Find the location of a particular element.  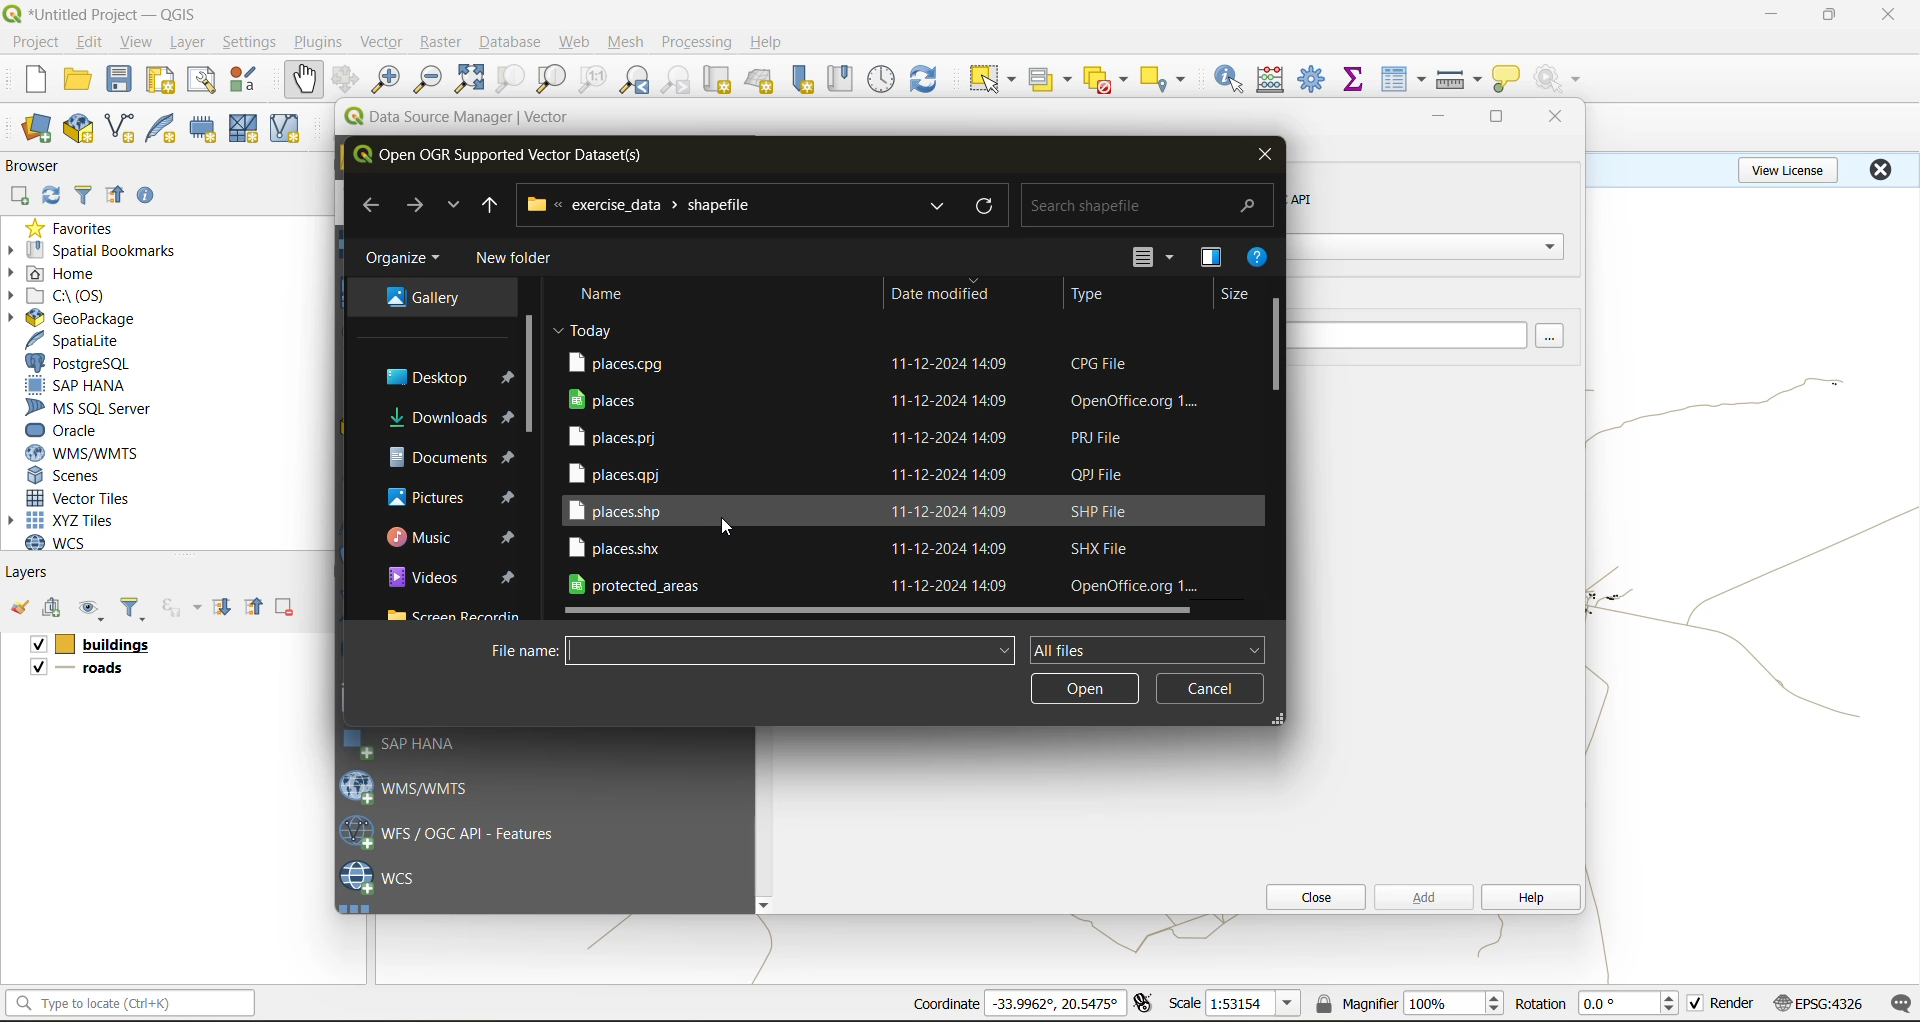

collapse all is located at coordinates (115, 199).